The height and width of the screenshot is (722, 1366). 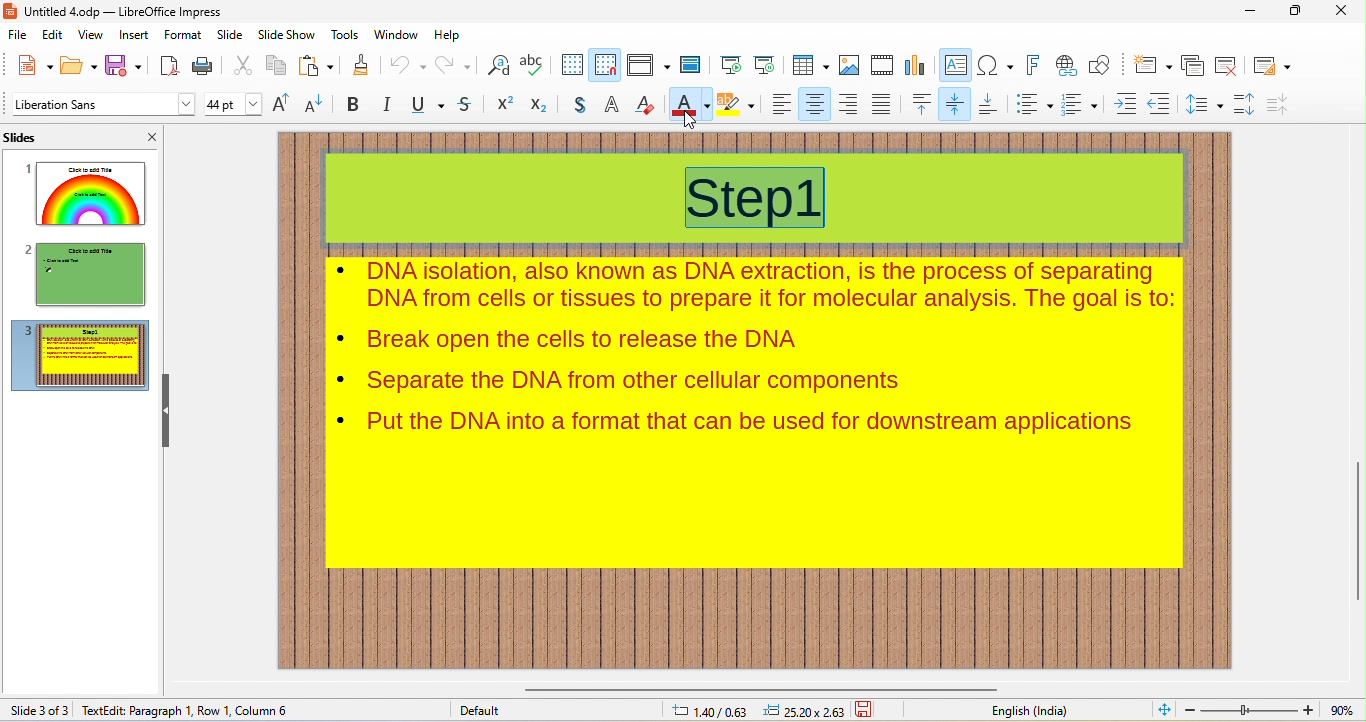 I want to click on display grid, so click(x=570, y=63).